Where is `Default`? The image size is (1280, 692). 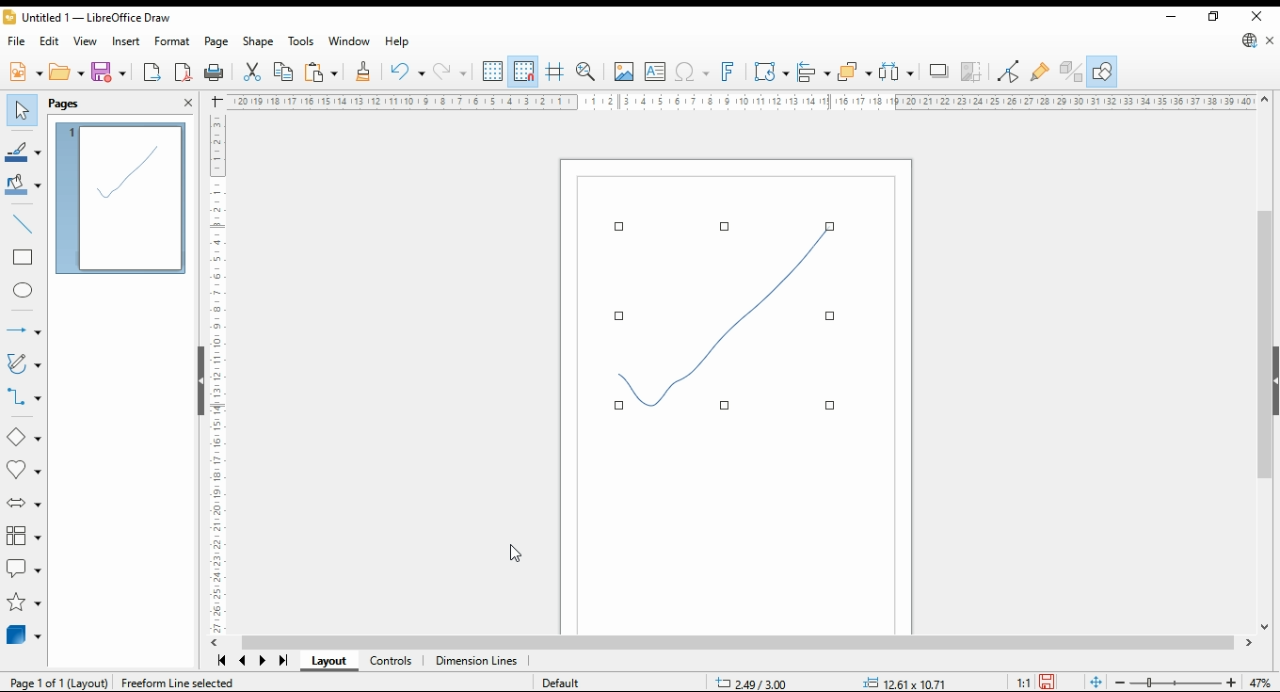 Default is located at coordinates (571, 680).